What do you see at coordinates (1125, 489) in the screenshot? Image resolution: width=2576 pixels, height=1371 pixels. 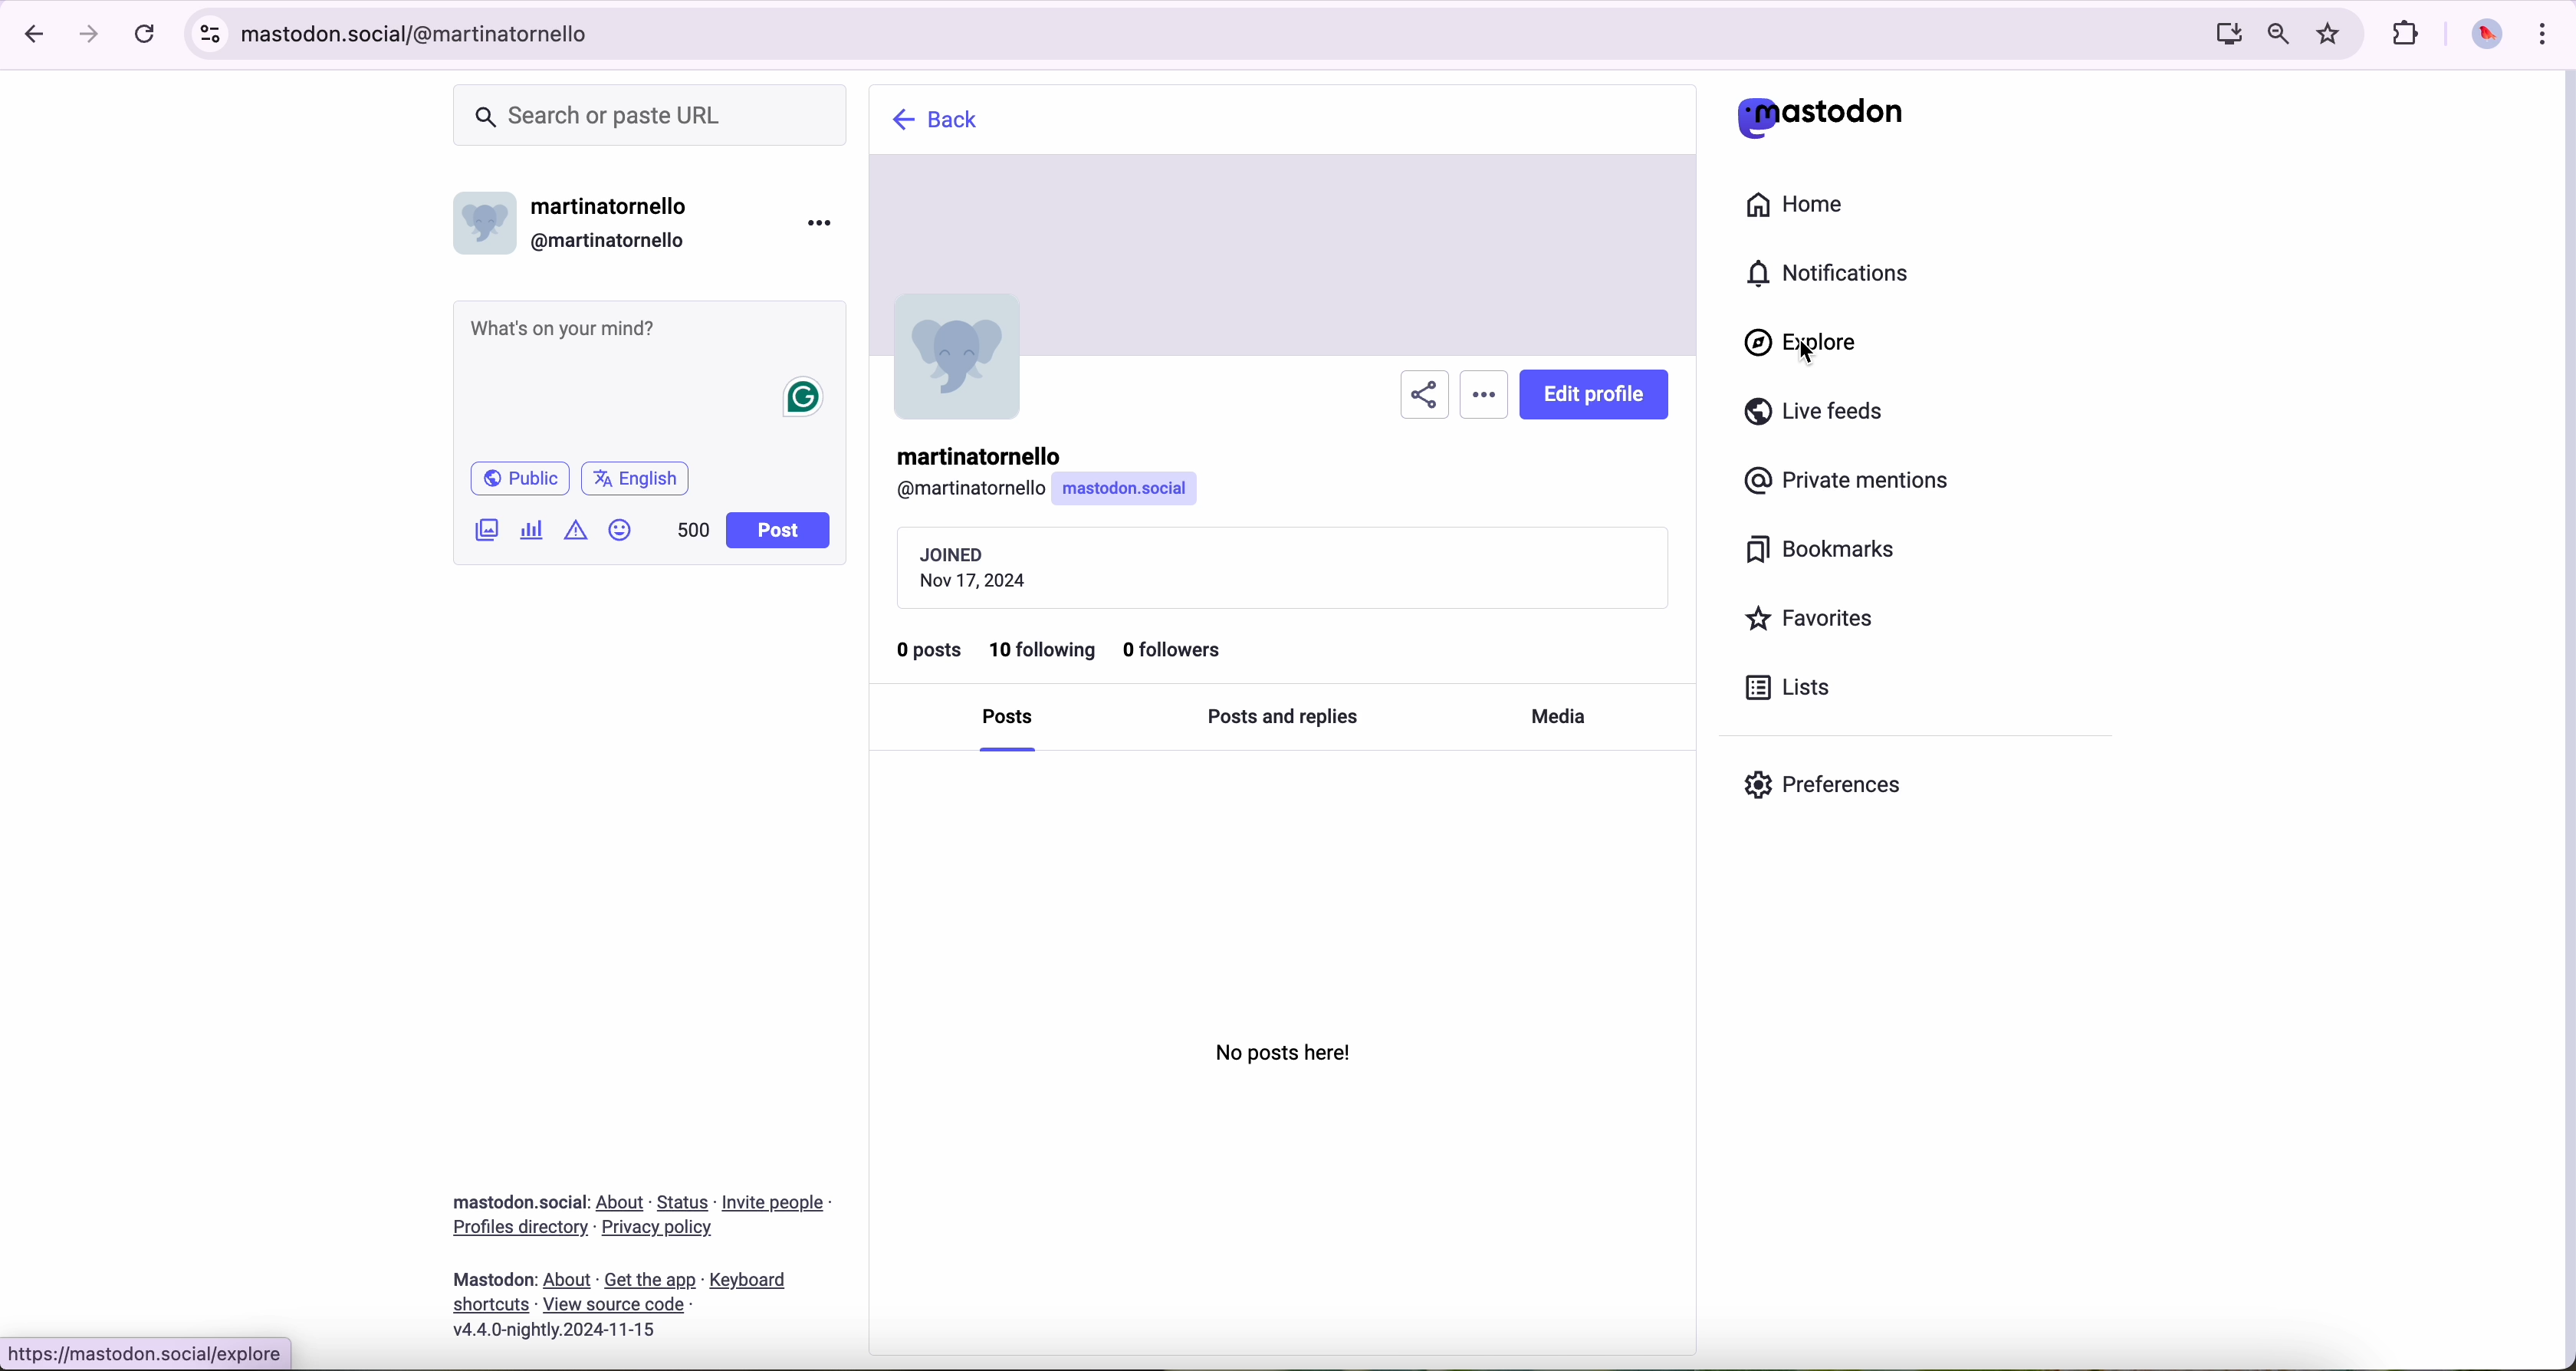 I see `info` at bounding box center [1125, 489].